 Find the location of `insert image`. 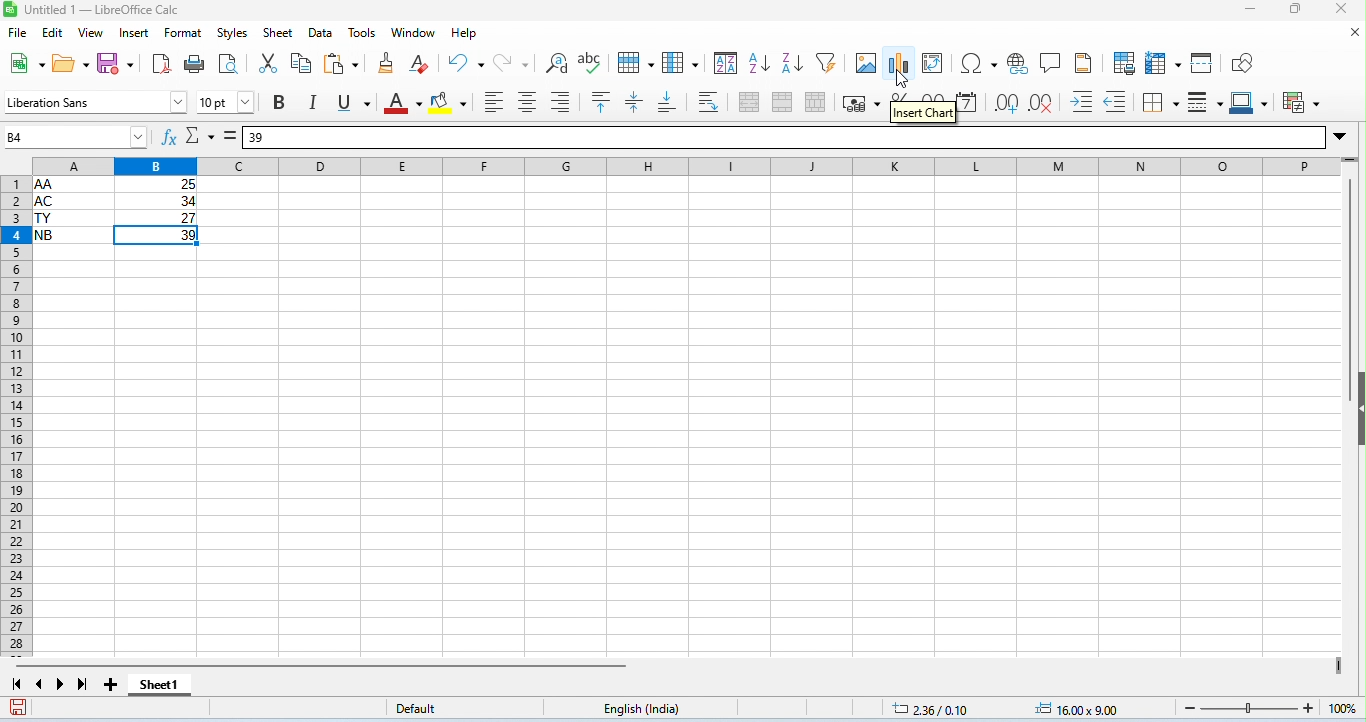

insert image is located at coordinates (866, 63).